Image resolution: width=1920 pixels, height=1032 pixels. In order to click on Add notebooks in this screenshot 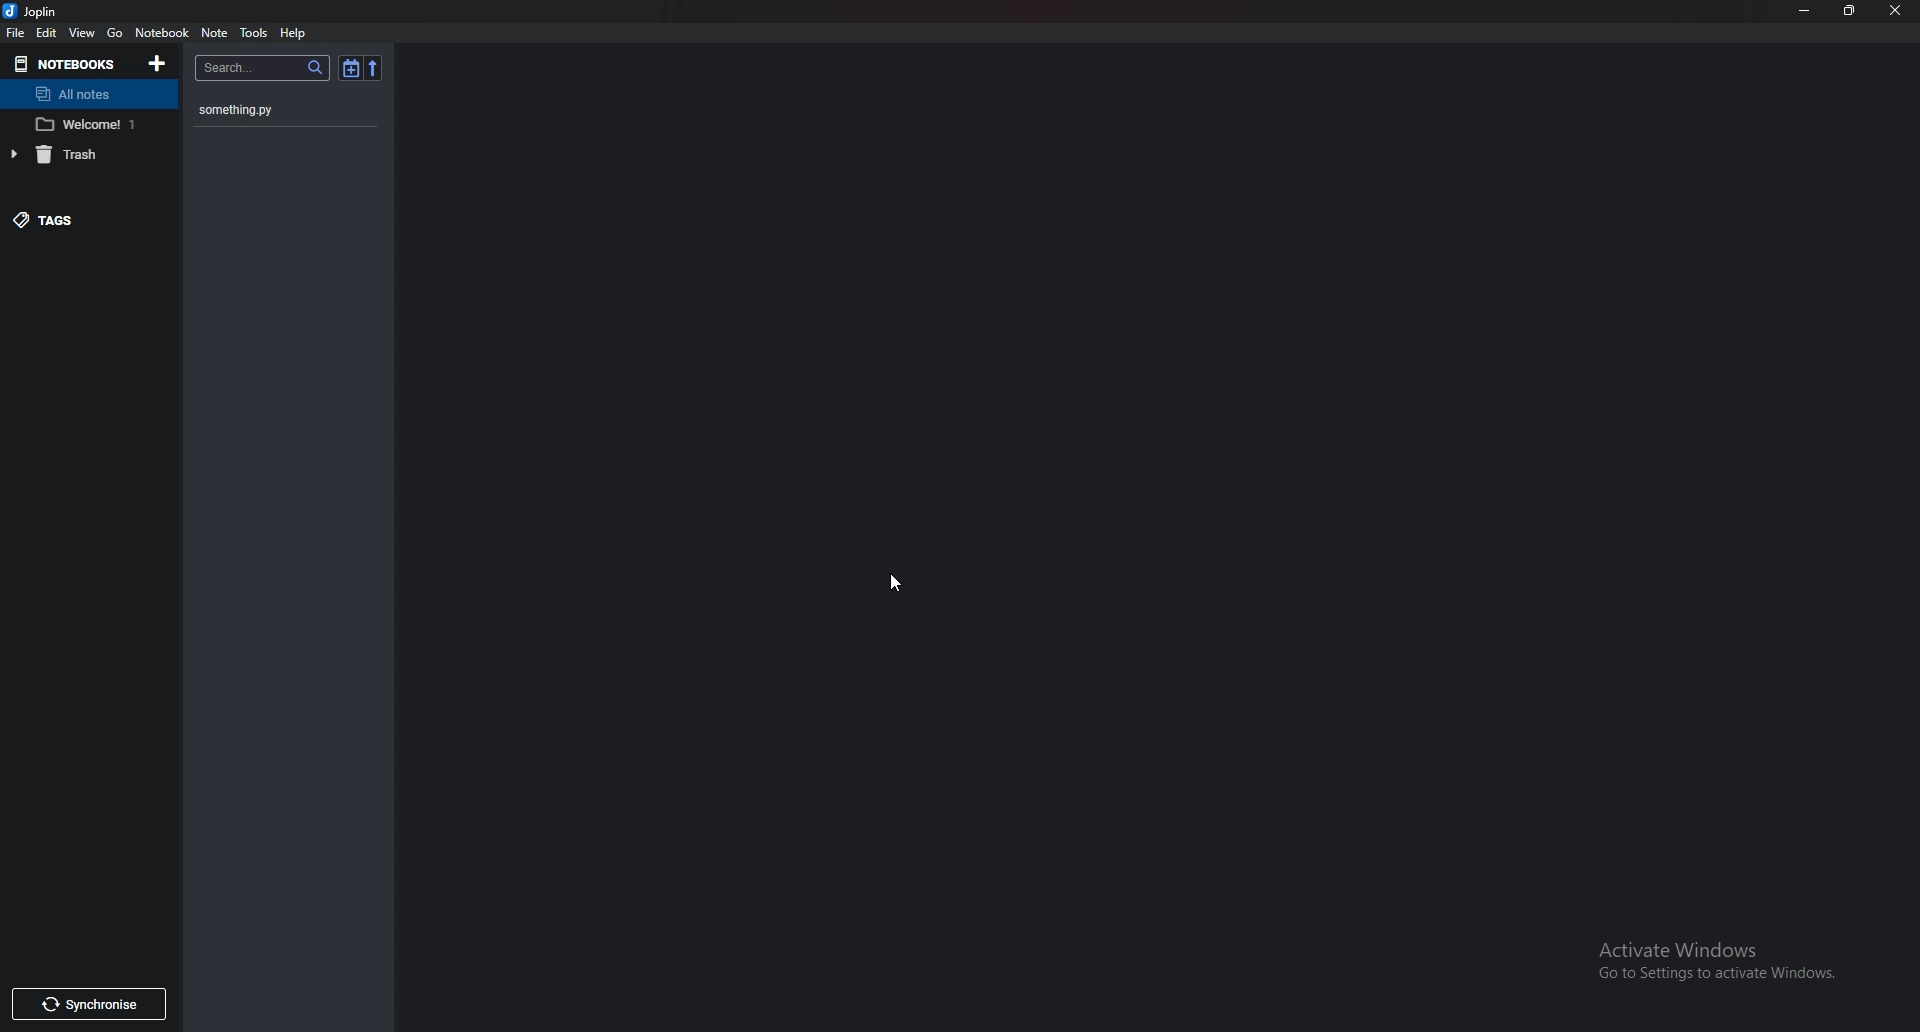, I will do `click(159, 64)`.